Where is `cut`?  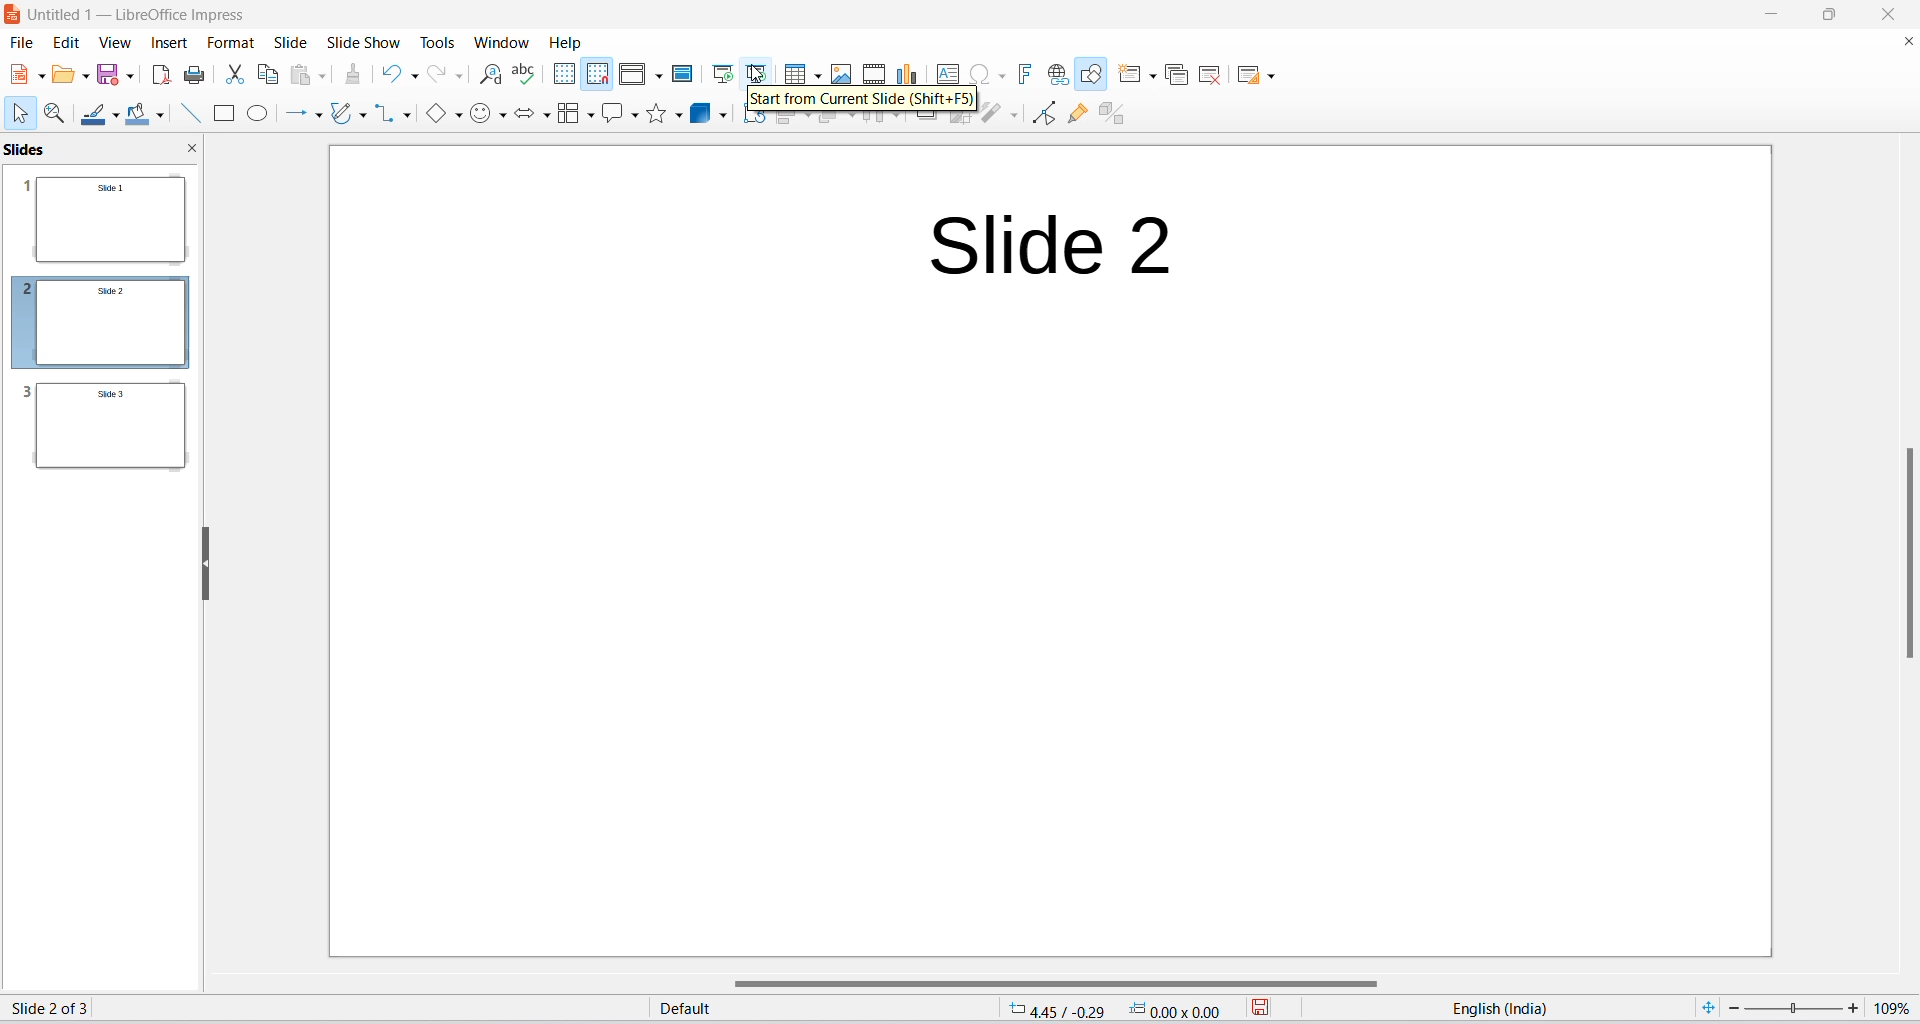 cut is located at coordinates (237, 75).